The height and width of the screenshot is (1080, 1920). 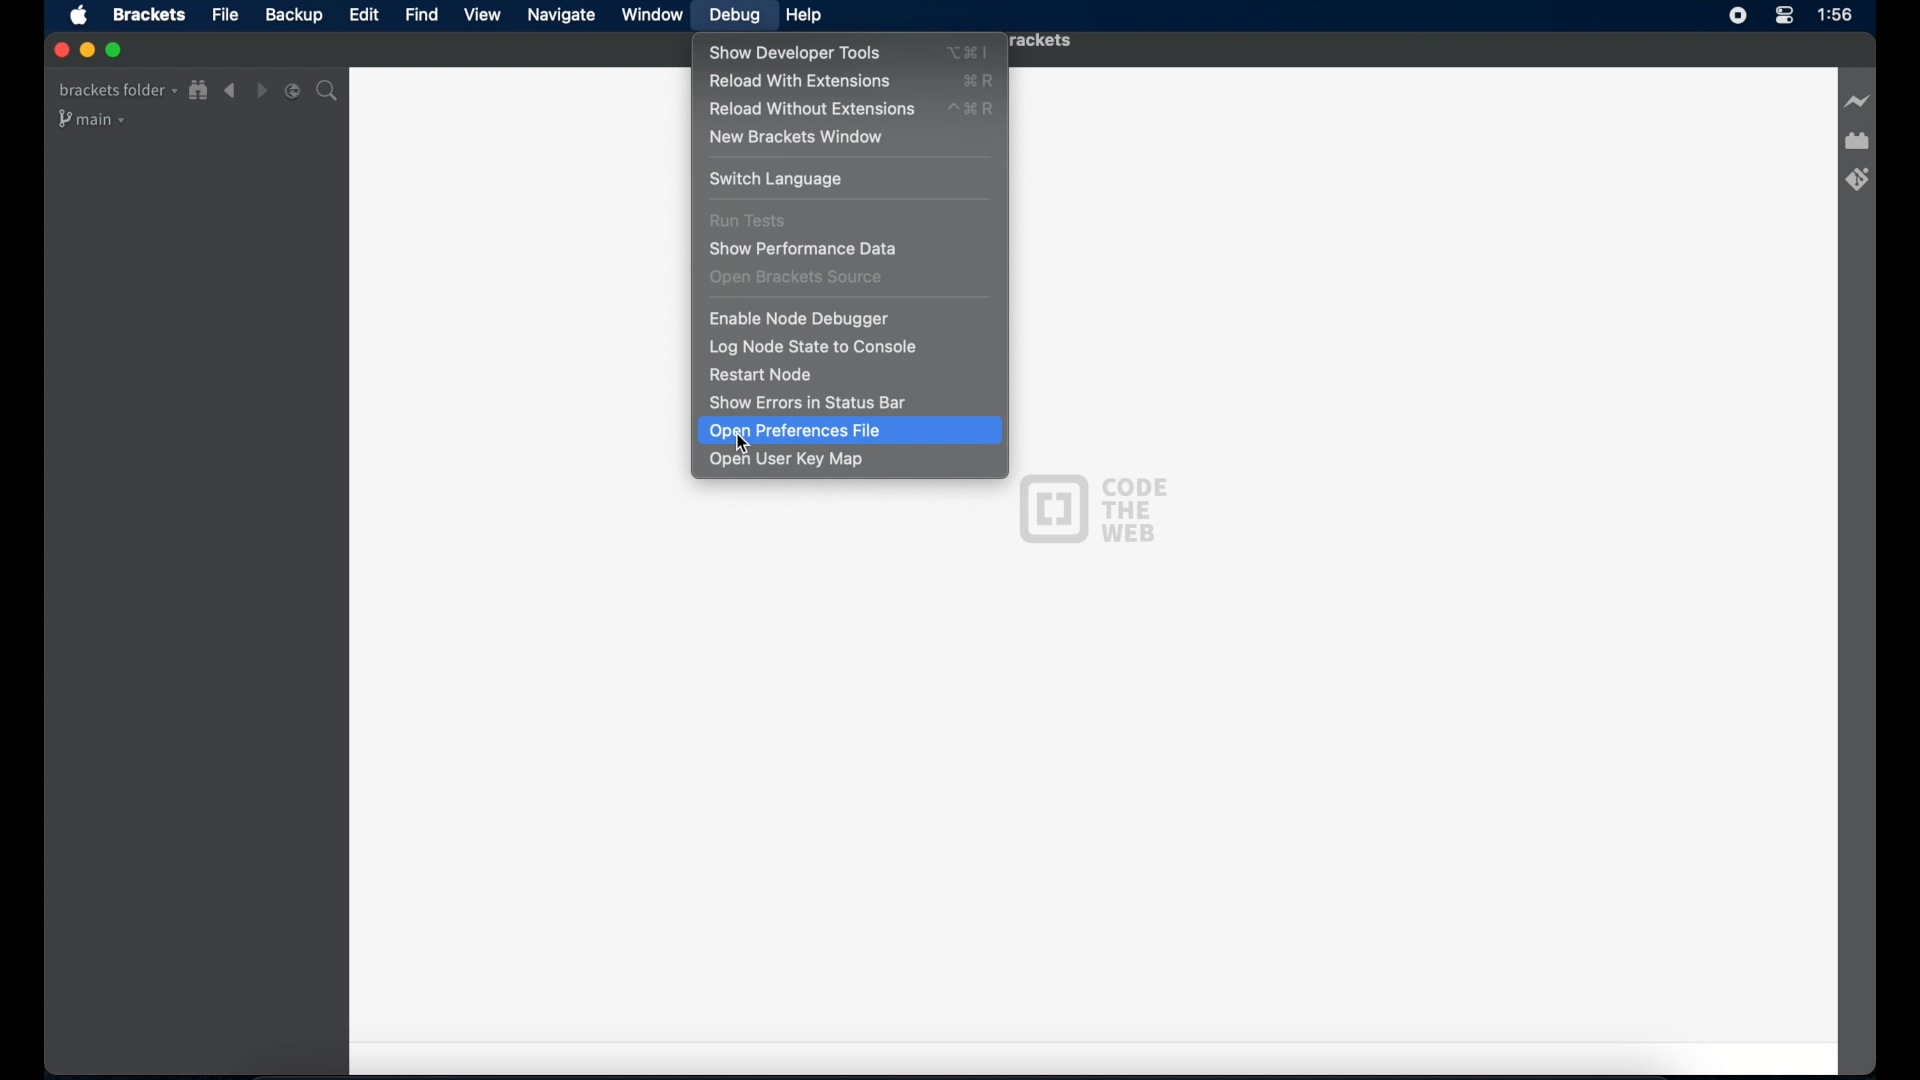 What do you see at coordinates (1835, 15) in the screenshot?
I see `1:56` at bounding box center [1835, 15].